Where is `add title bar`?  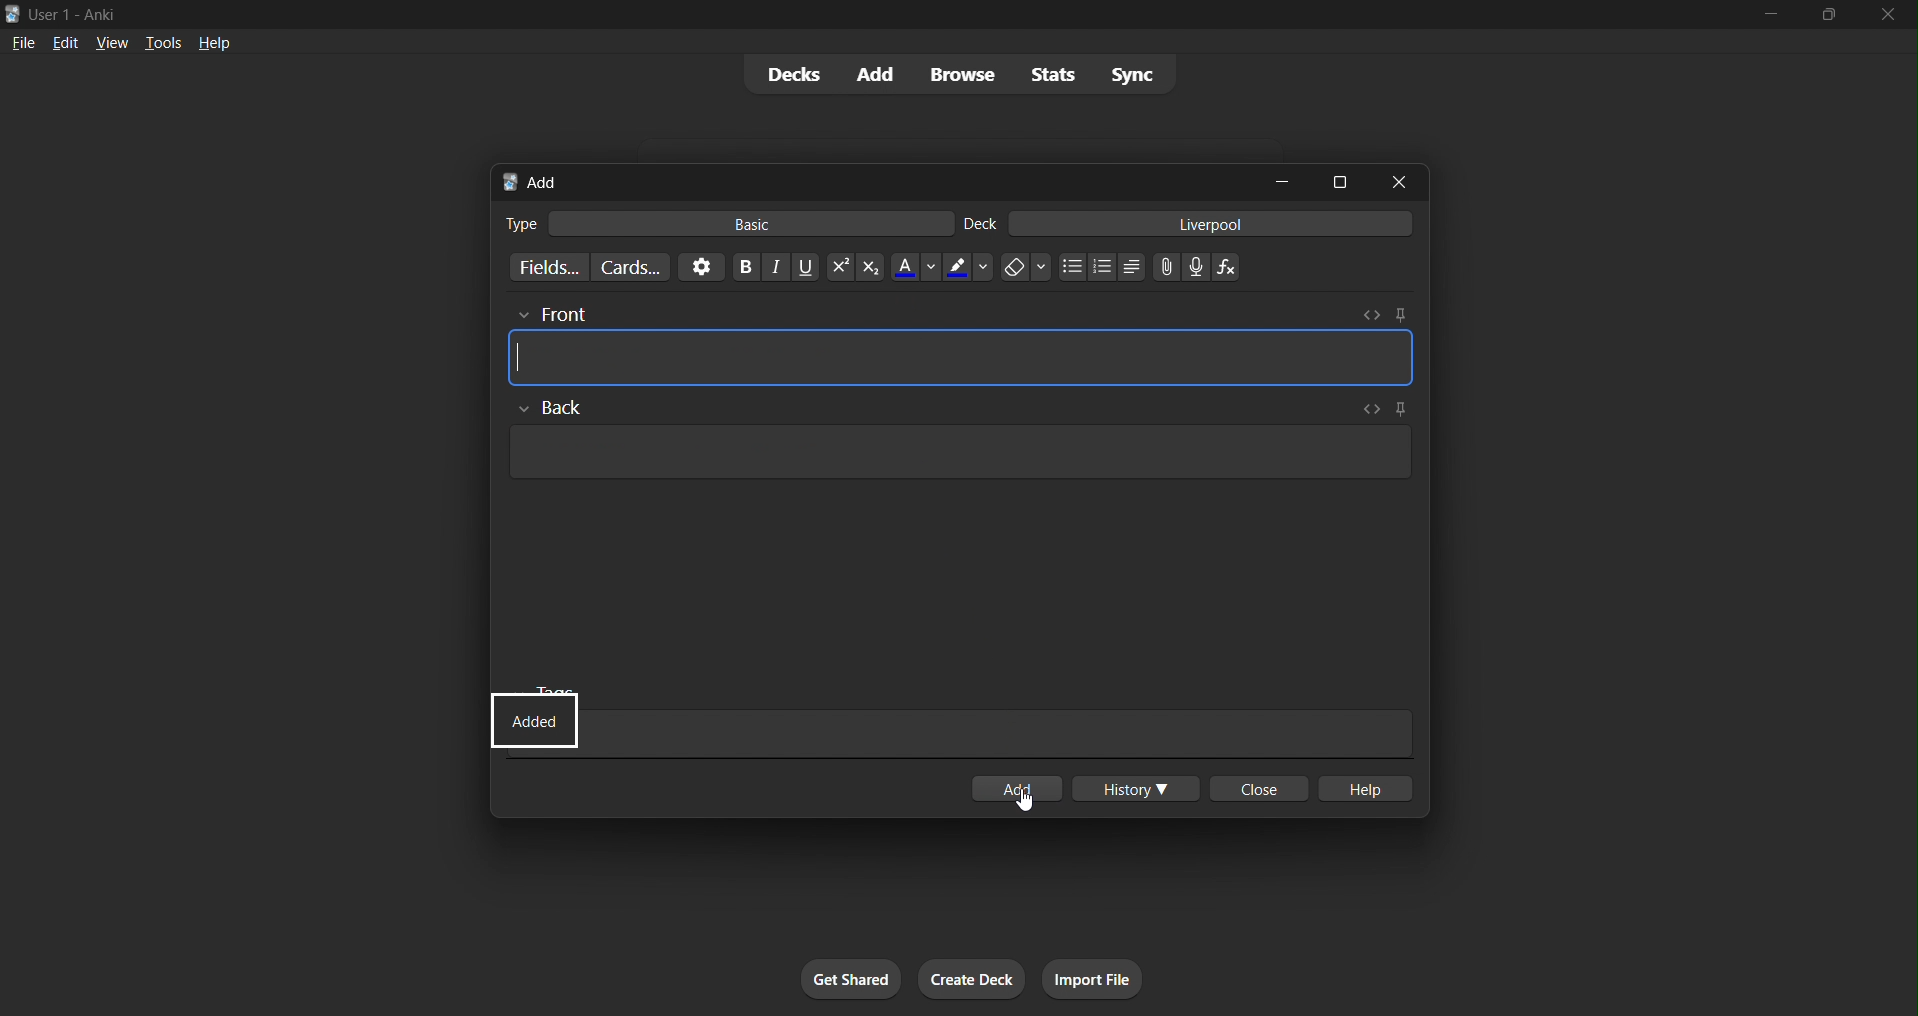
add title bar is located at coordinates (863, 179).